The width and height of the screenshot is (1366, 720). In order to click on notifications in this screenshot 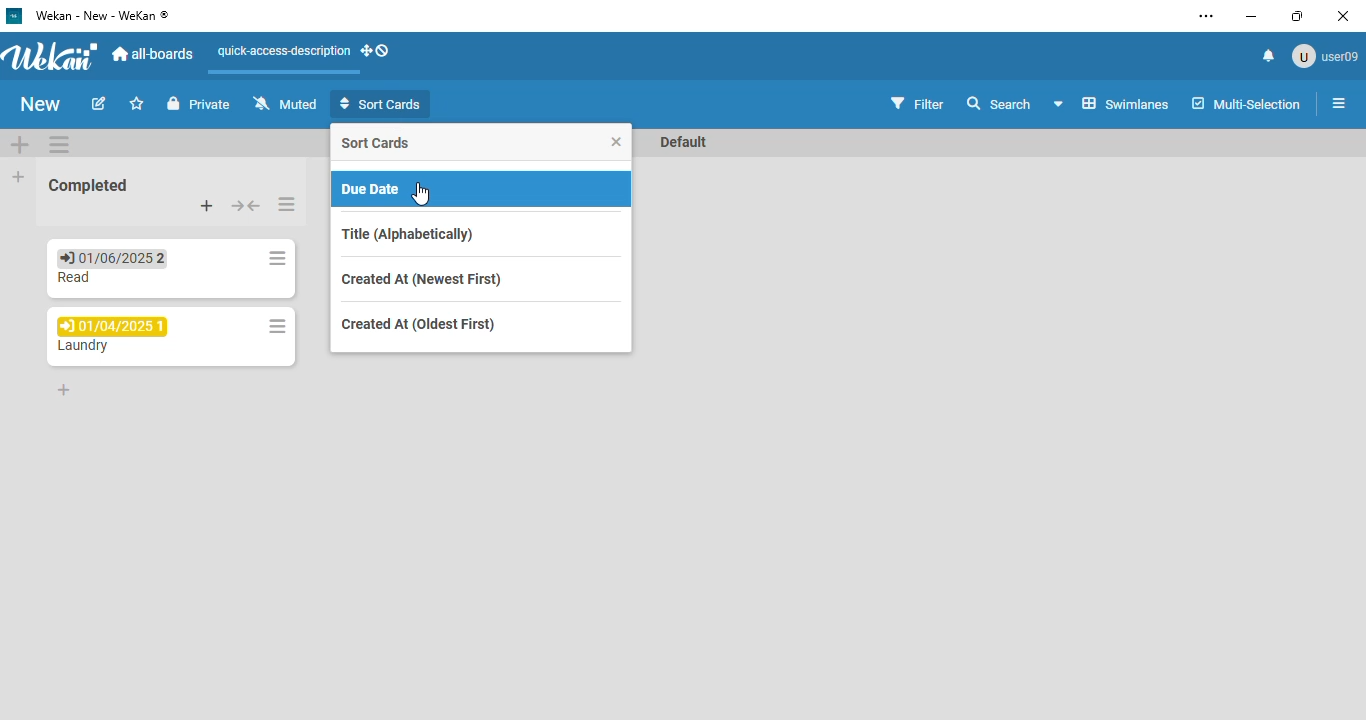, I will do `click(1269, 56)`.